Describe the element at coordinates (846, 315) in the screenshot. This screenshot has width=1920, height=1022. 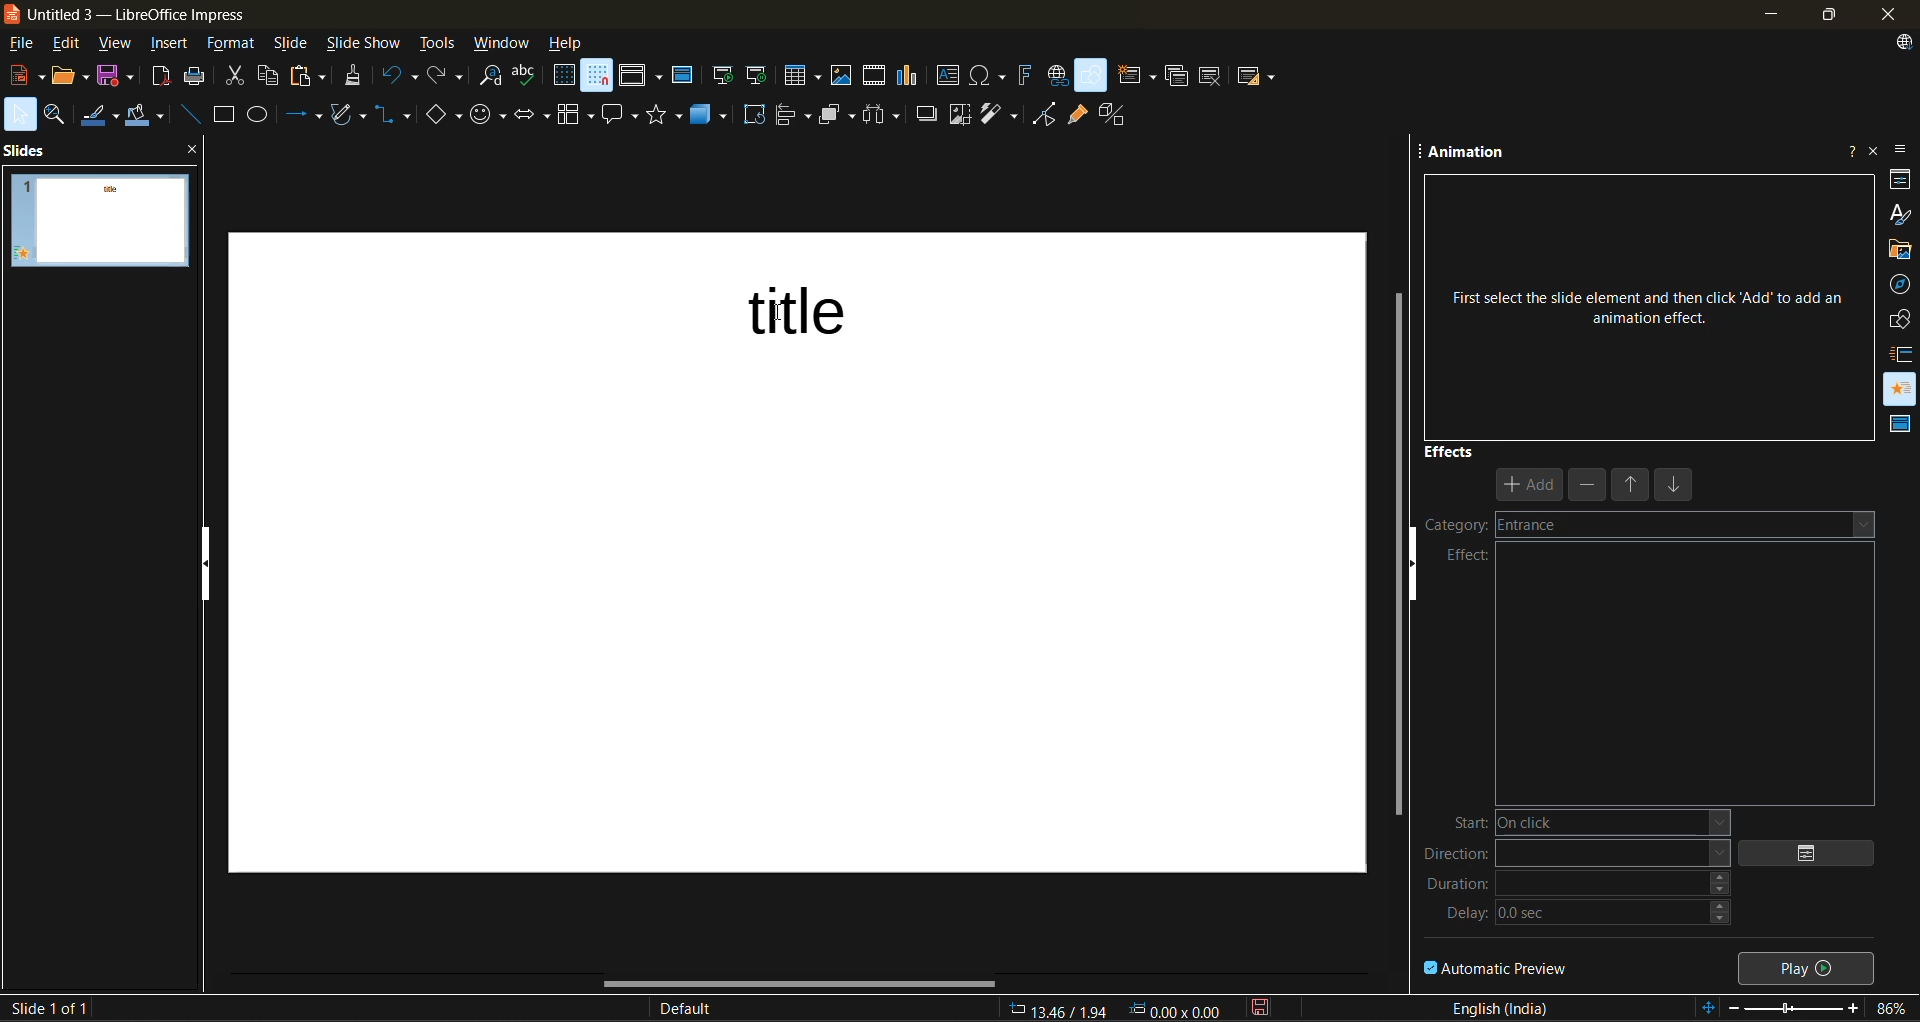
I see `title` at that location.